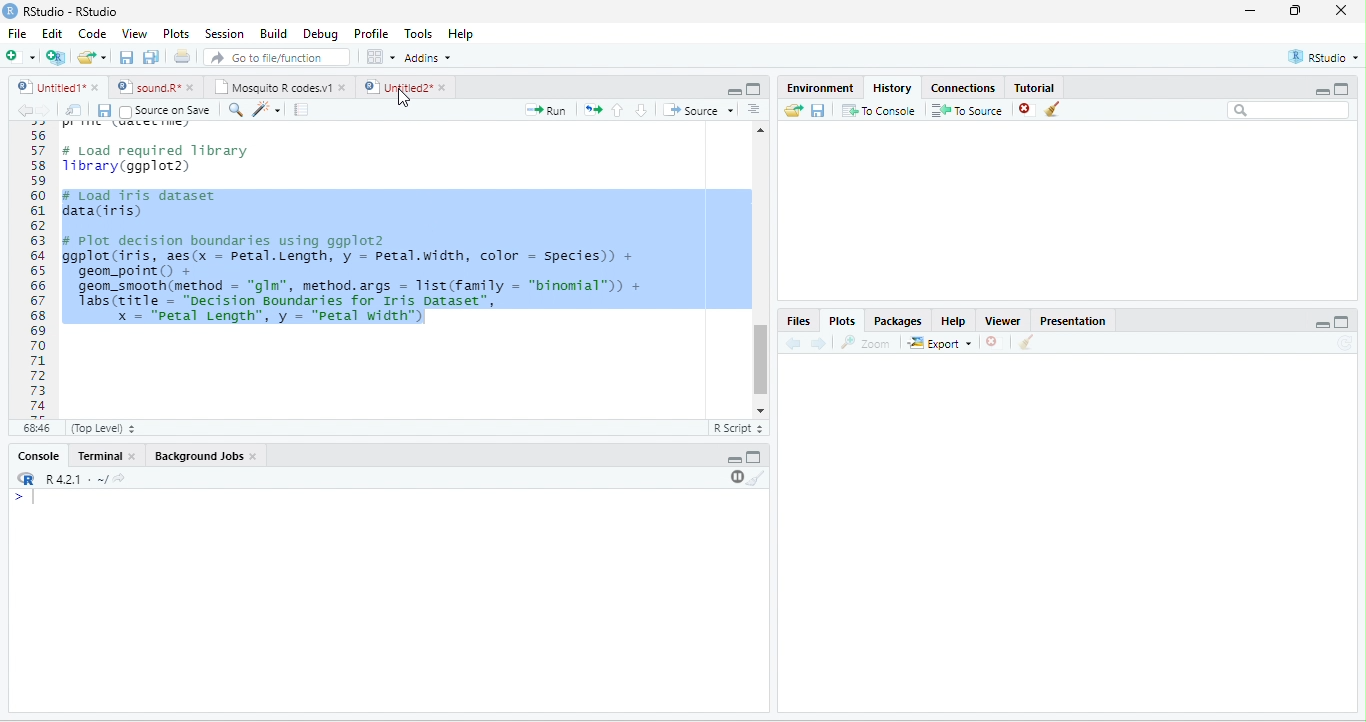 The width and height of the screenshot is (1366, 722). I want to click on To console, so click(879, 110).